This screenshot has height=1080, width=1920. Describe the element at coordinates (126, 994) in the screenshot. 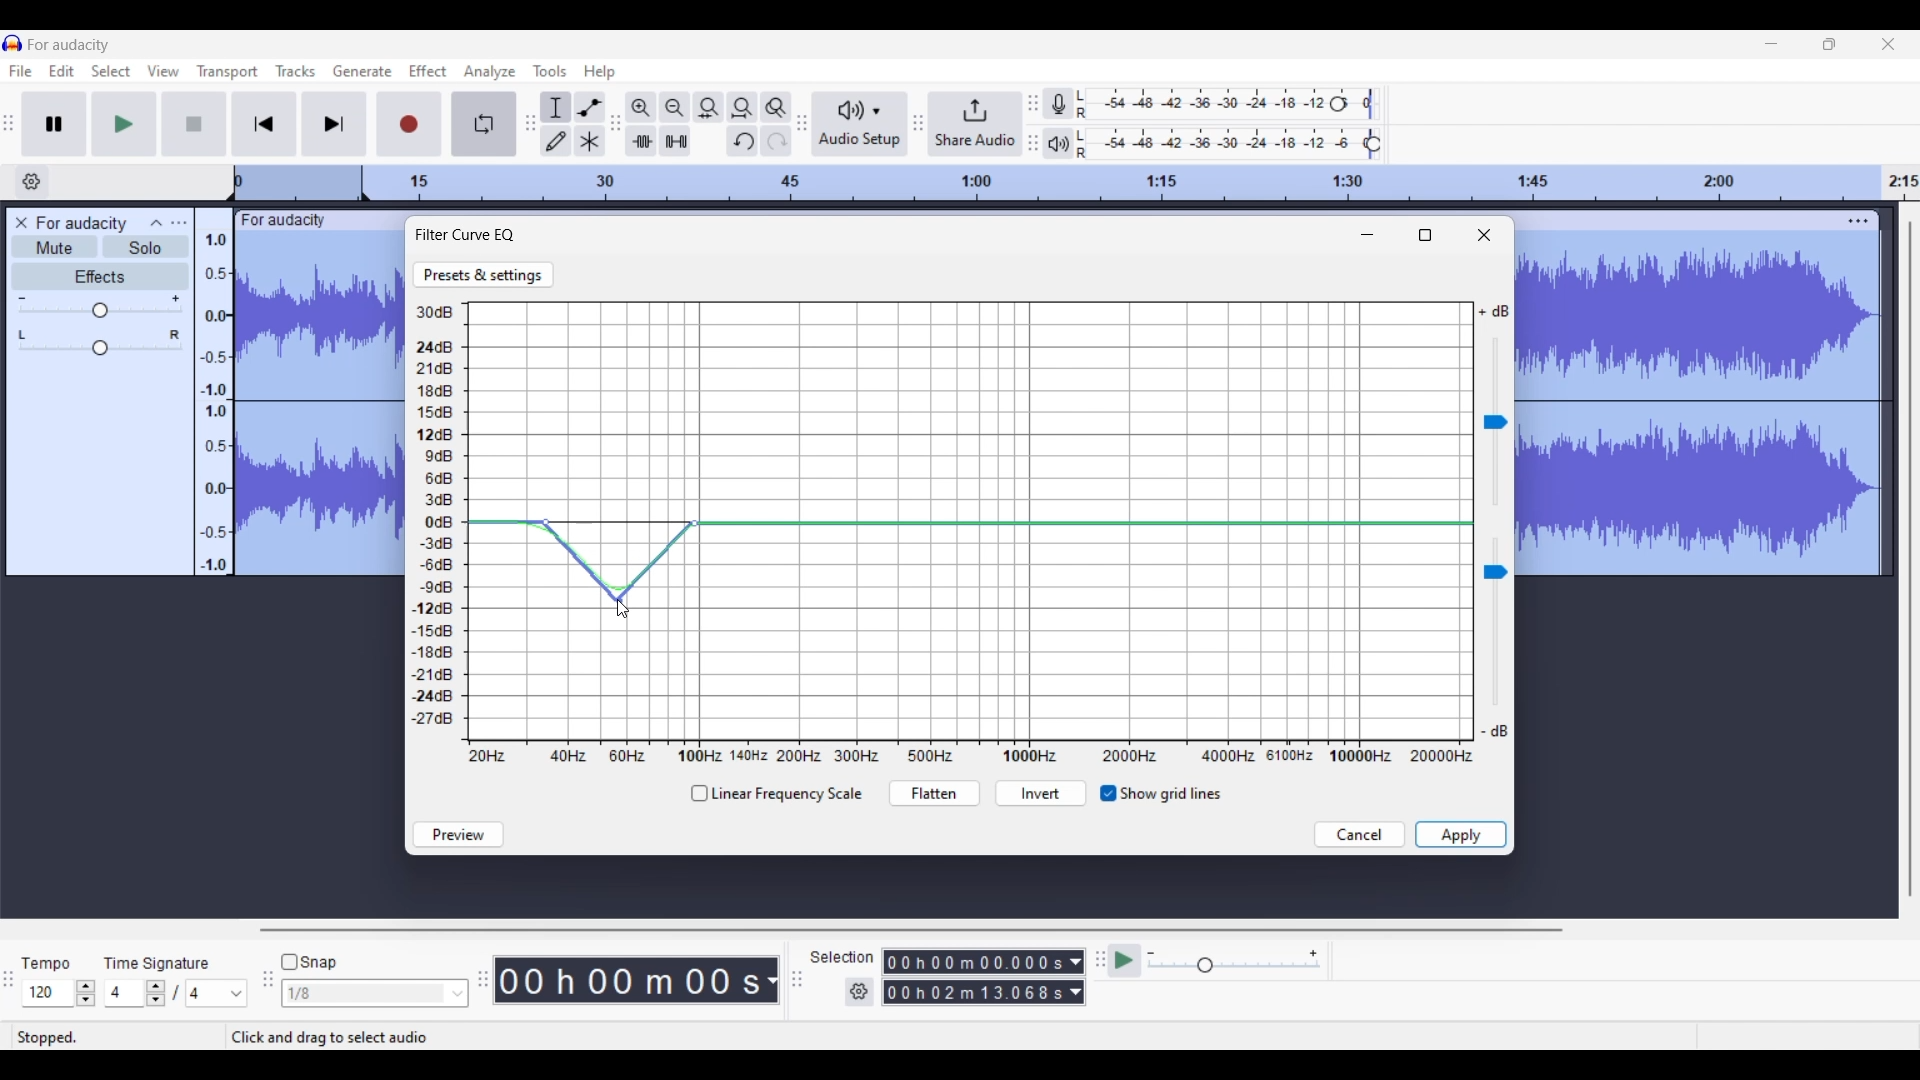

I see `Type in time signature` at that location.